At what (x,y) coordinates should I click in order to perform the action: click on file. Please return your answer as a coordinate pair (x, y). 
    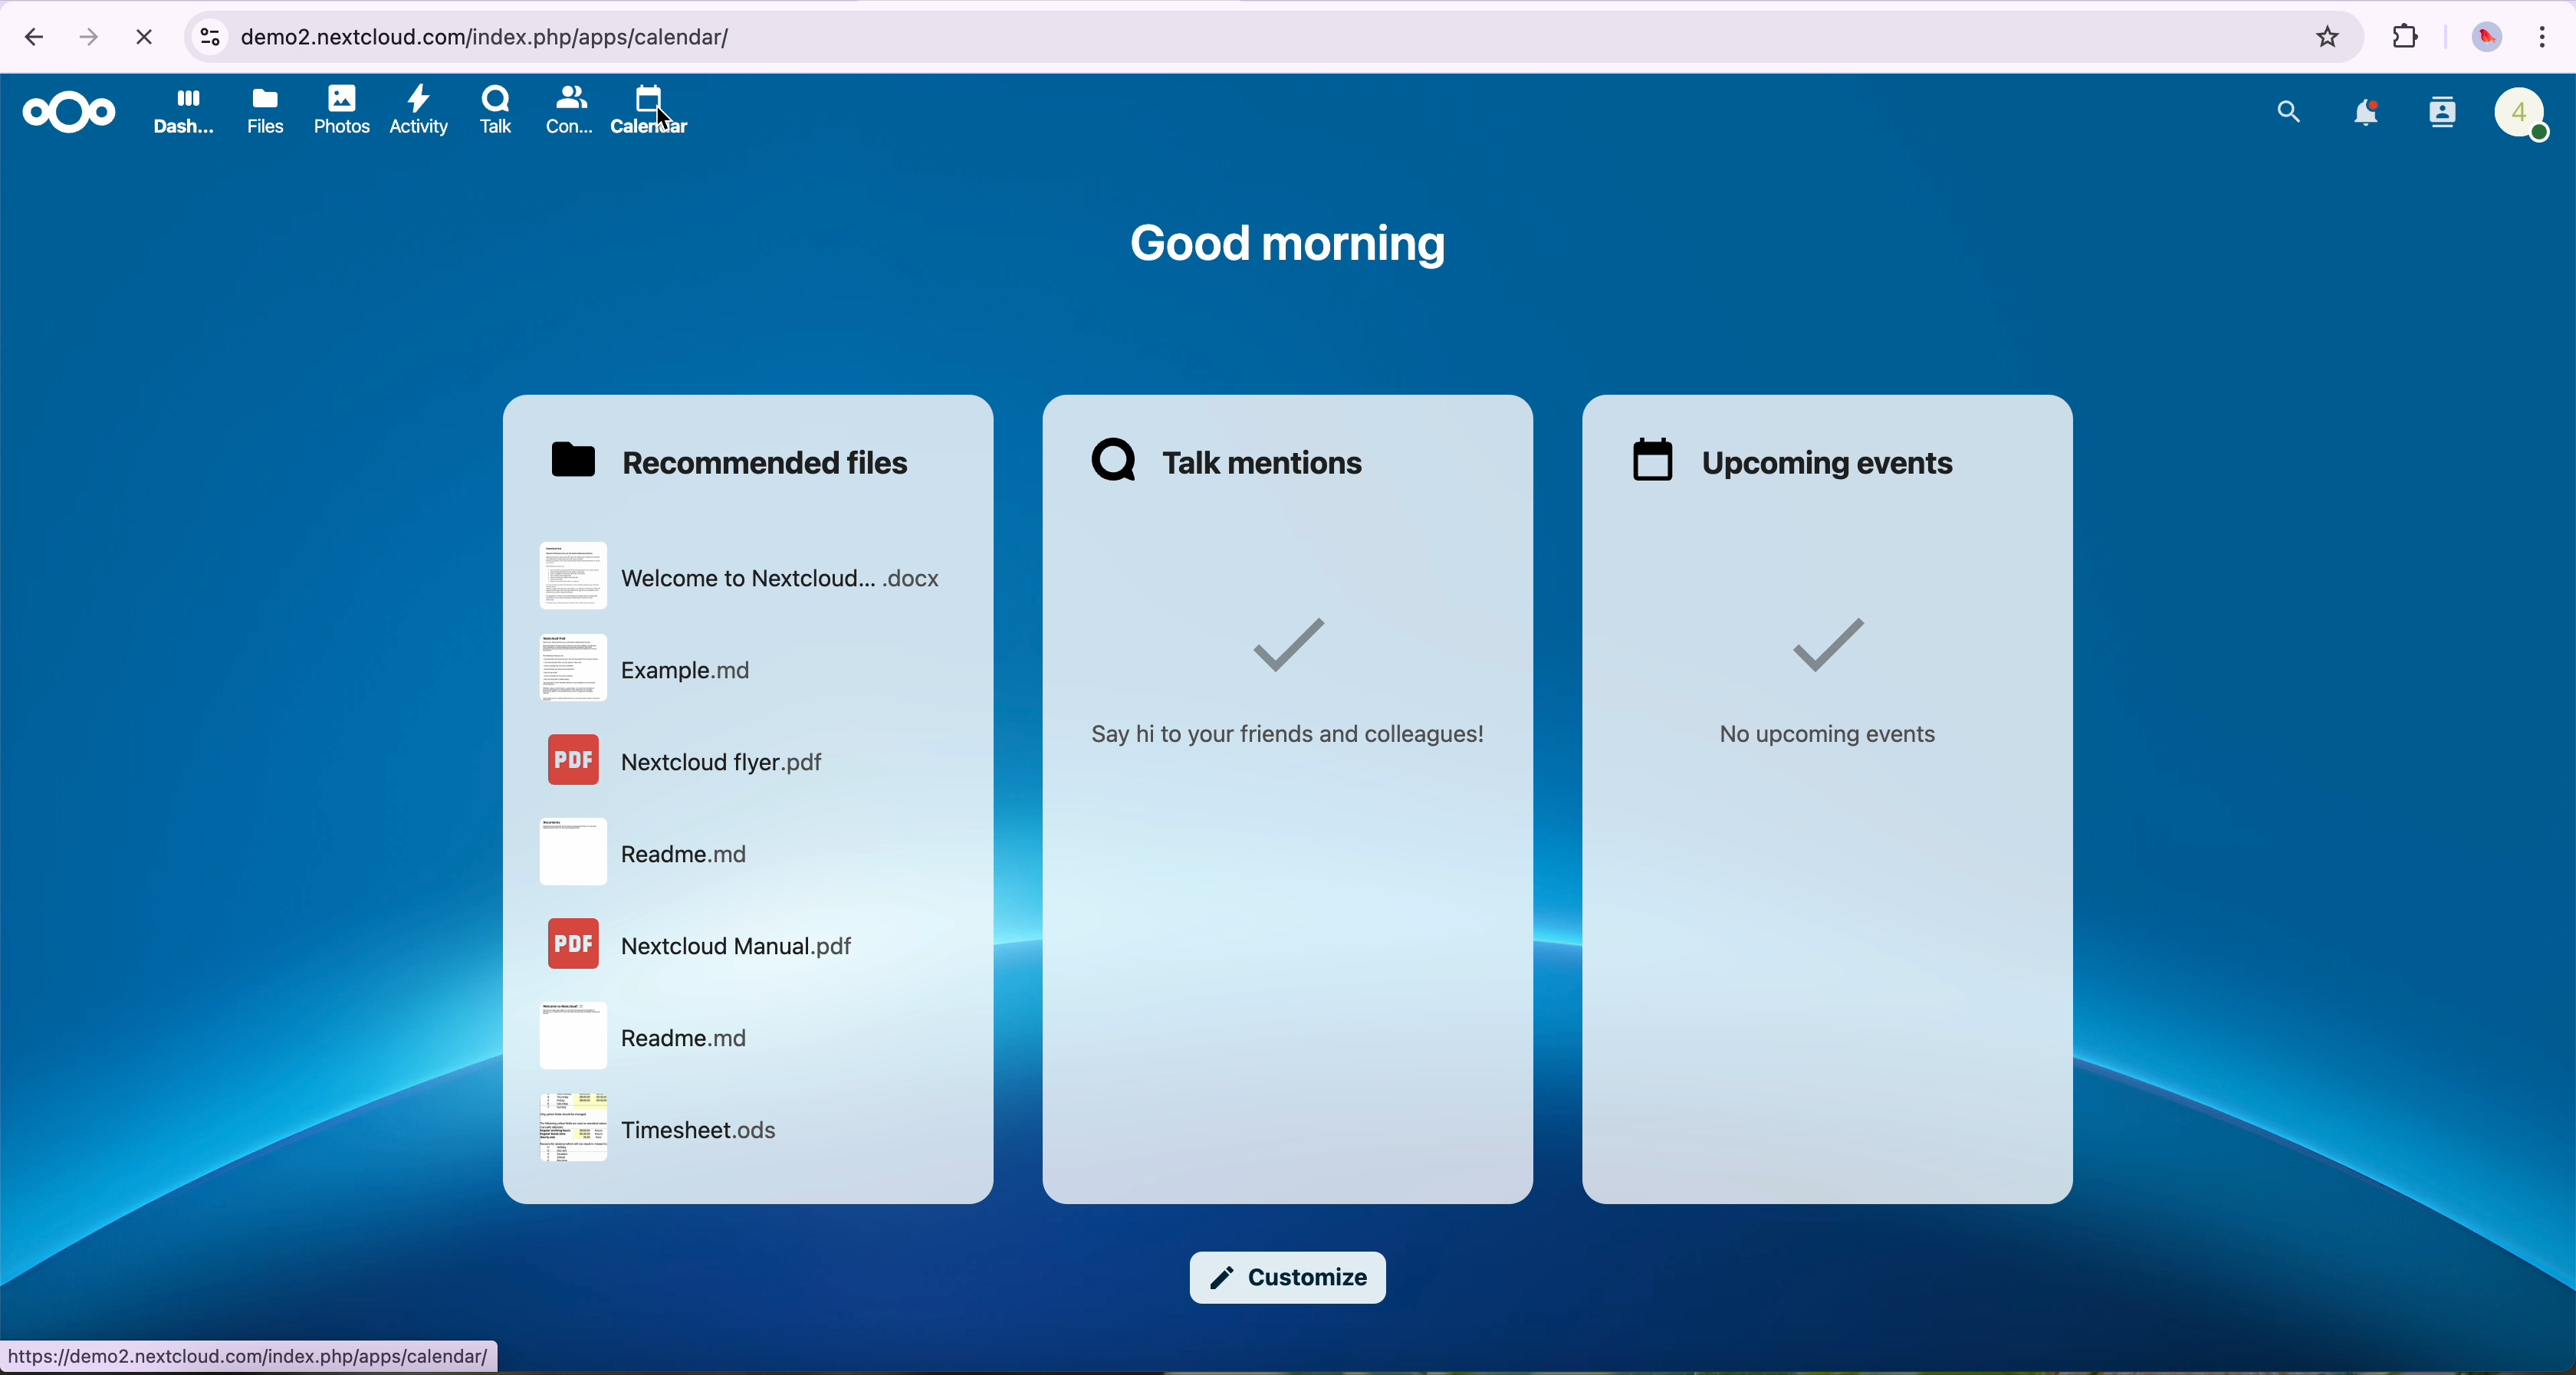
    Looking at the image, I should click on (708, 944).